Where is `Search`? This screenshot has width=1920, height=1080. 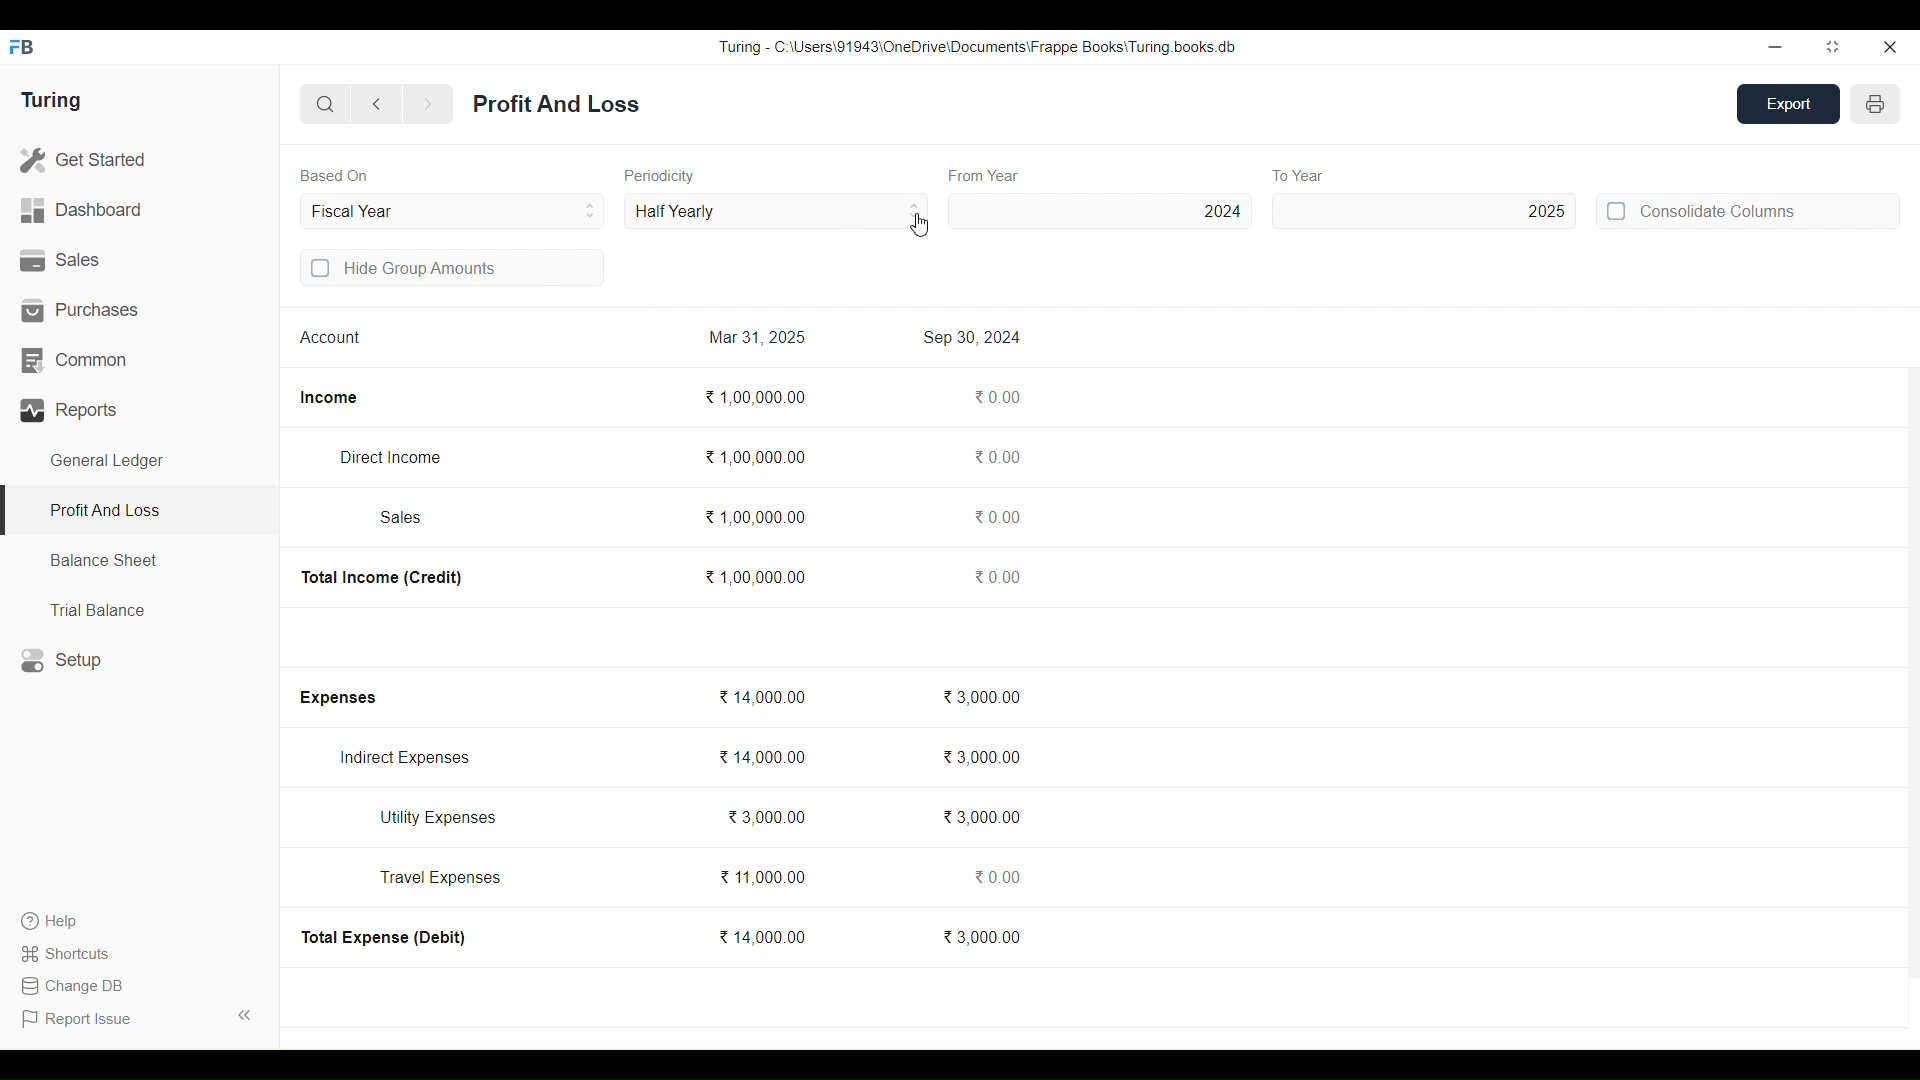 Search is located at coordinates (326, 104).